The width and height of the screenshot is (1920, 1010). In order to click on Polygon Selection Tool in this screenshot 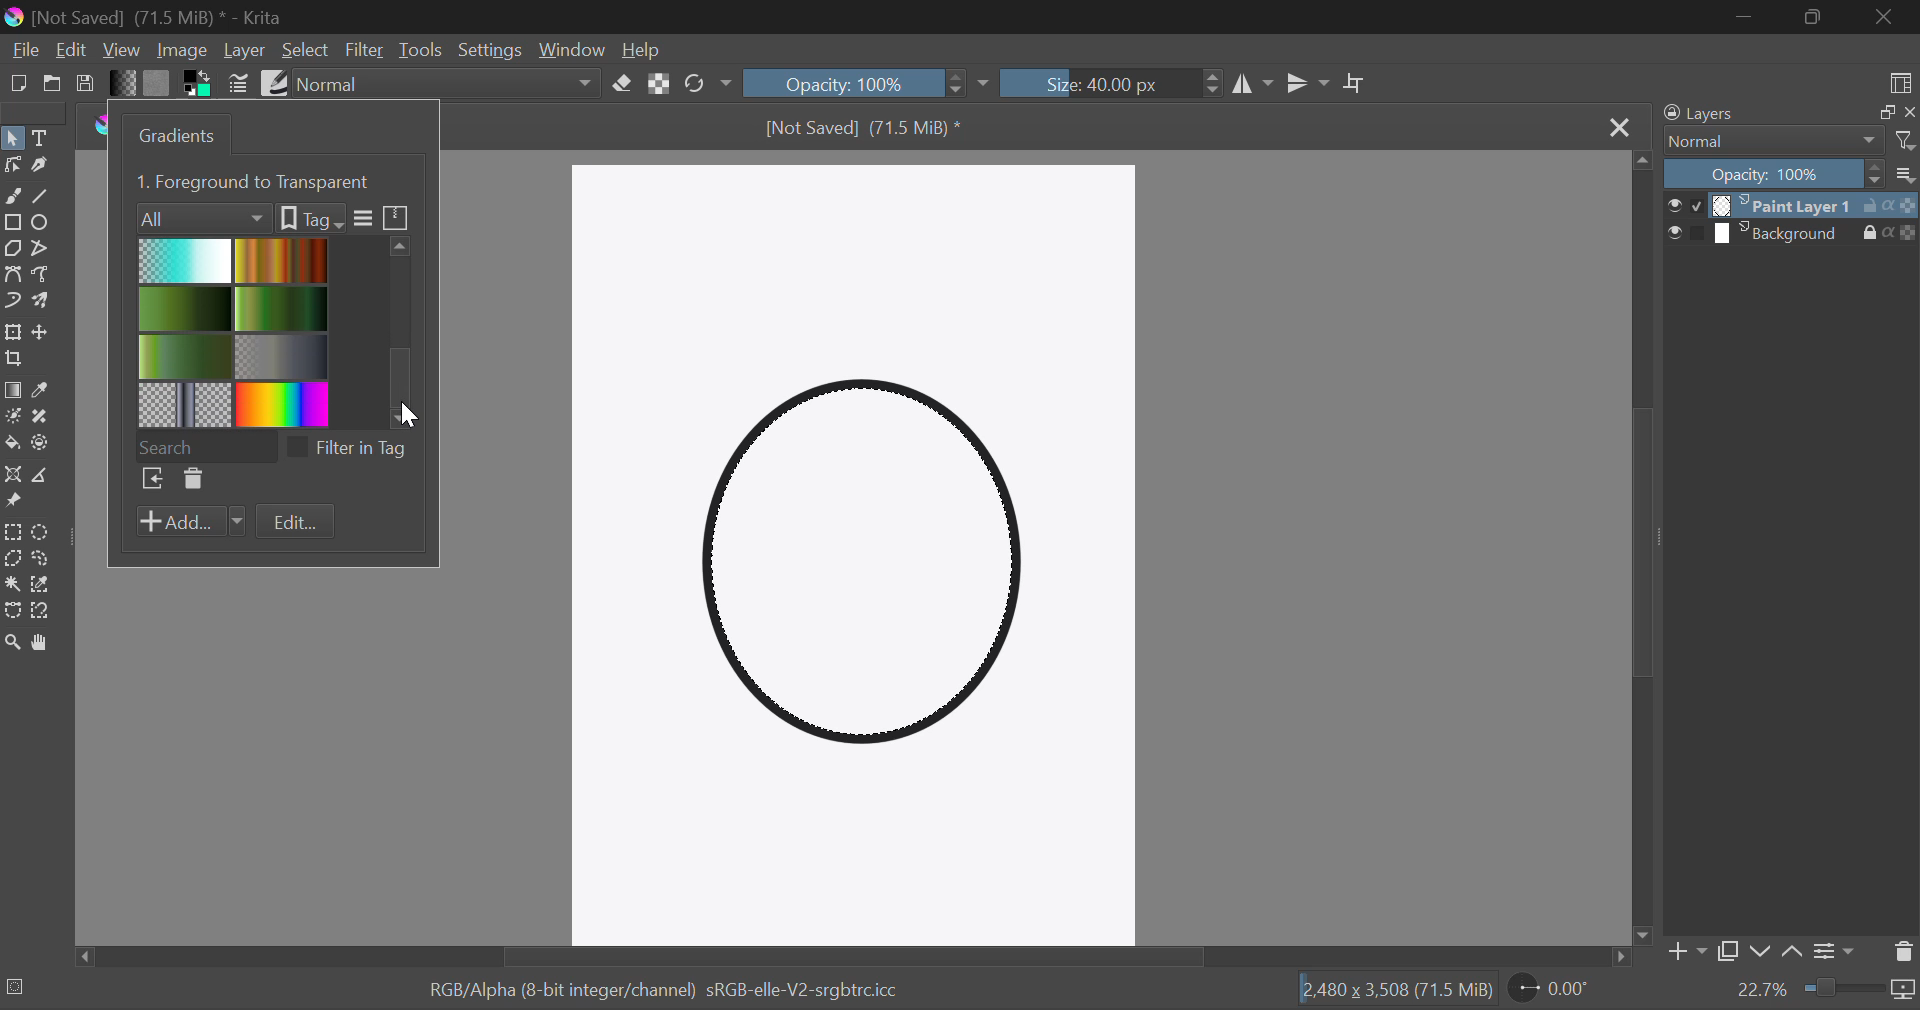, I will do `click(12, 558)`.